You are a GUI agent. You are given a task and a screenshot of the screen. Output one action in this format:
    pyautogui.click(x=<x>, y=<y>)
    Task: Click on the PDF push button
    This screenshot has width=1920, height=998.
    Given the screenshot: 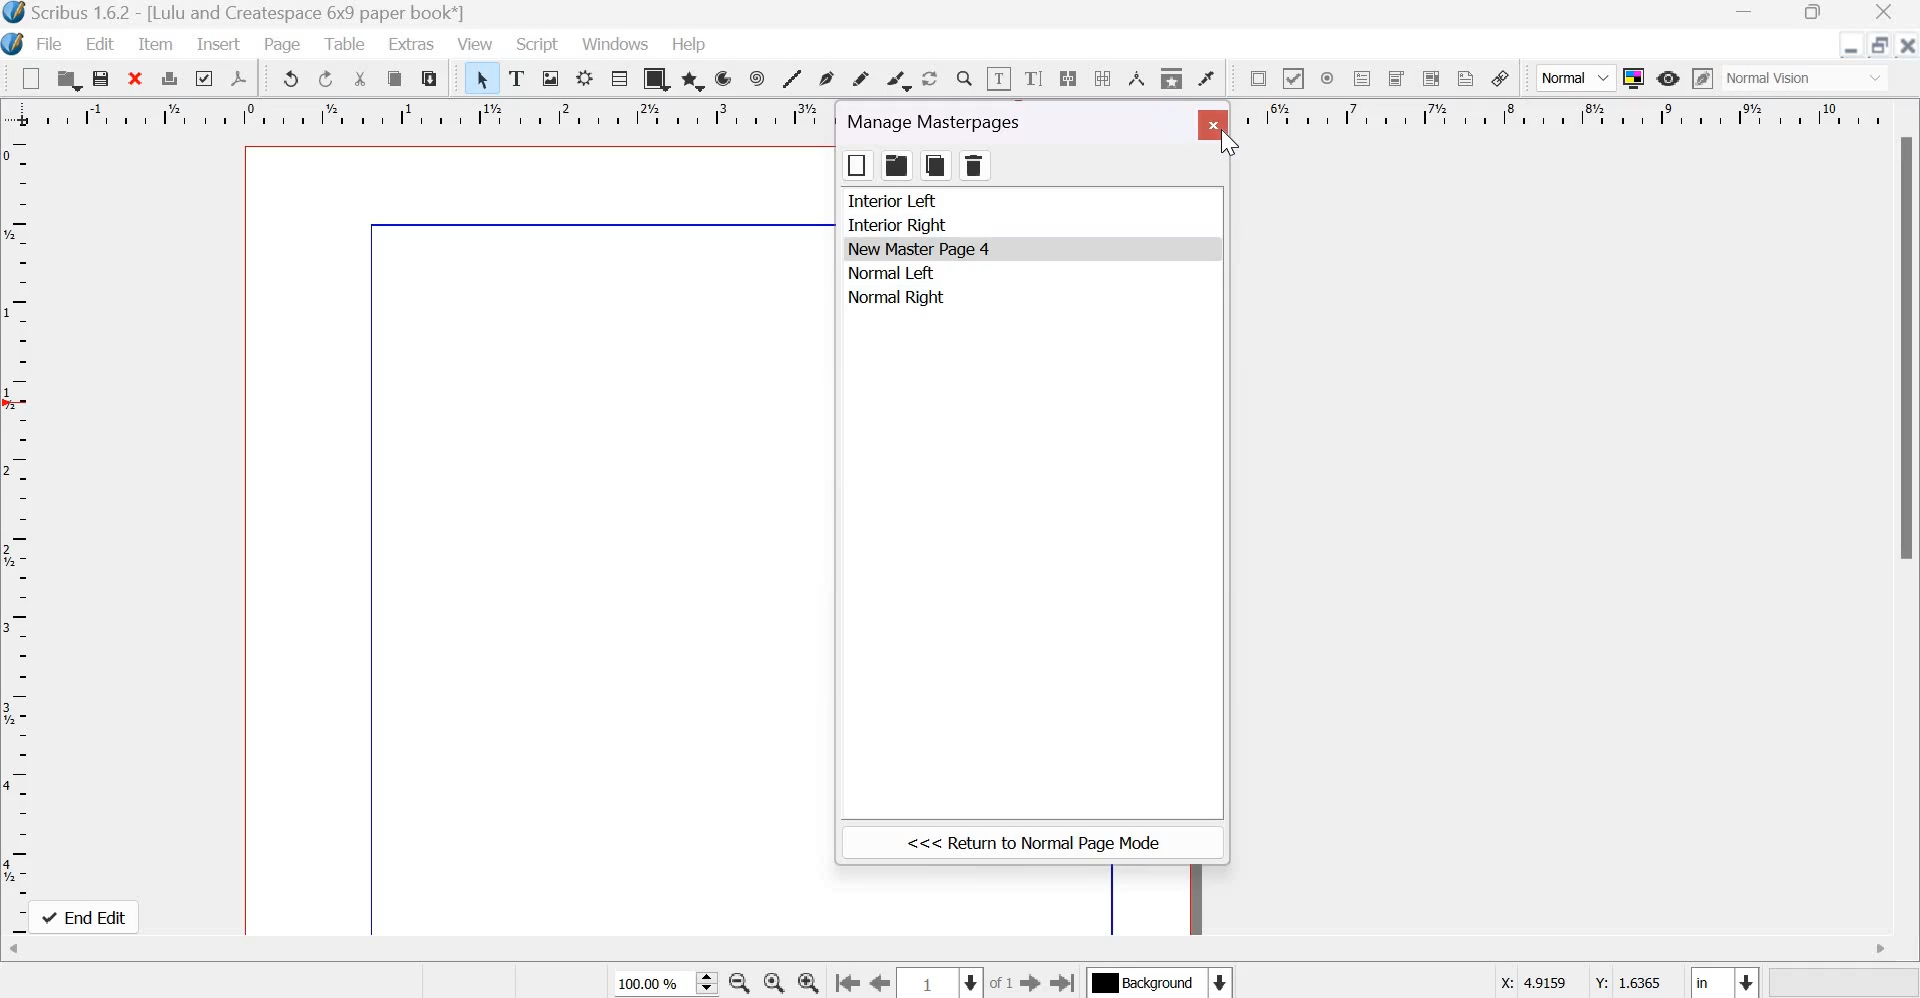 What is the action you would take?
    pyautogui.click(x=1256, y=77)
    